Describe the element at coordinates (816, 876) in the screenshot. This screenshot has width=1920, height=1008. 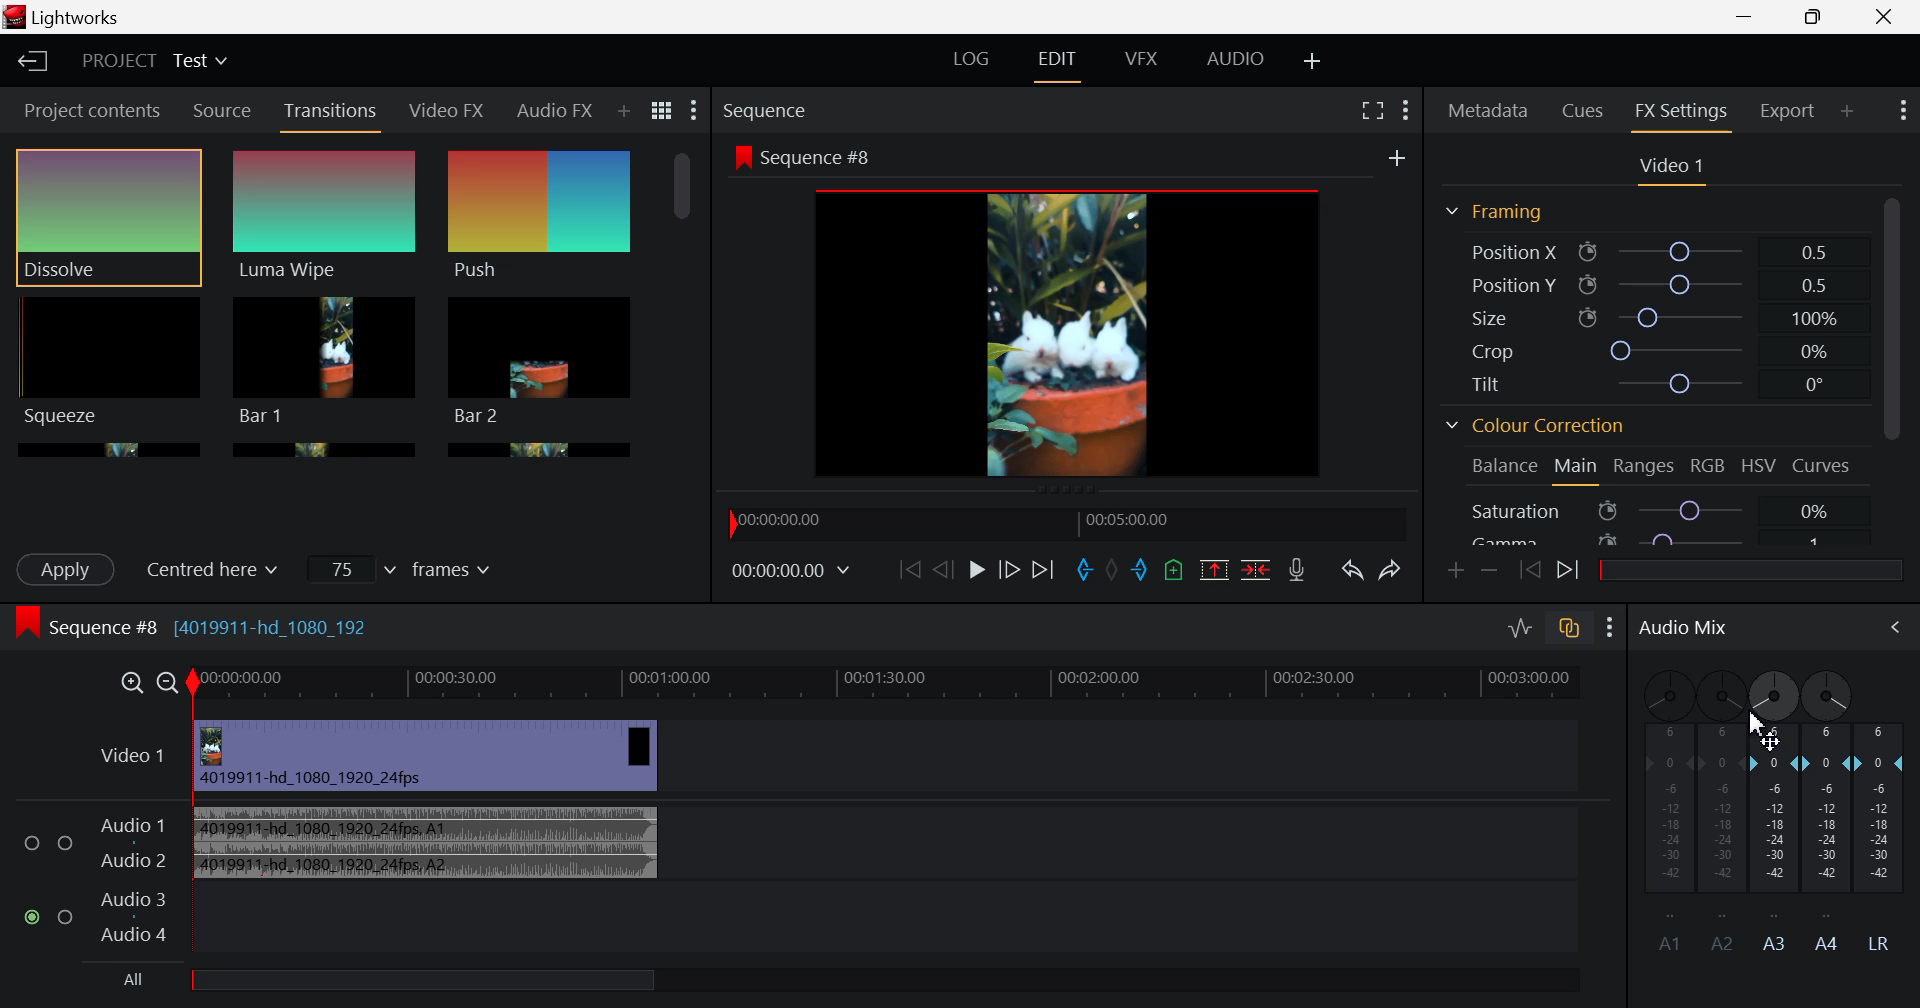
I see `Audio Input Field` at that location.